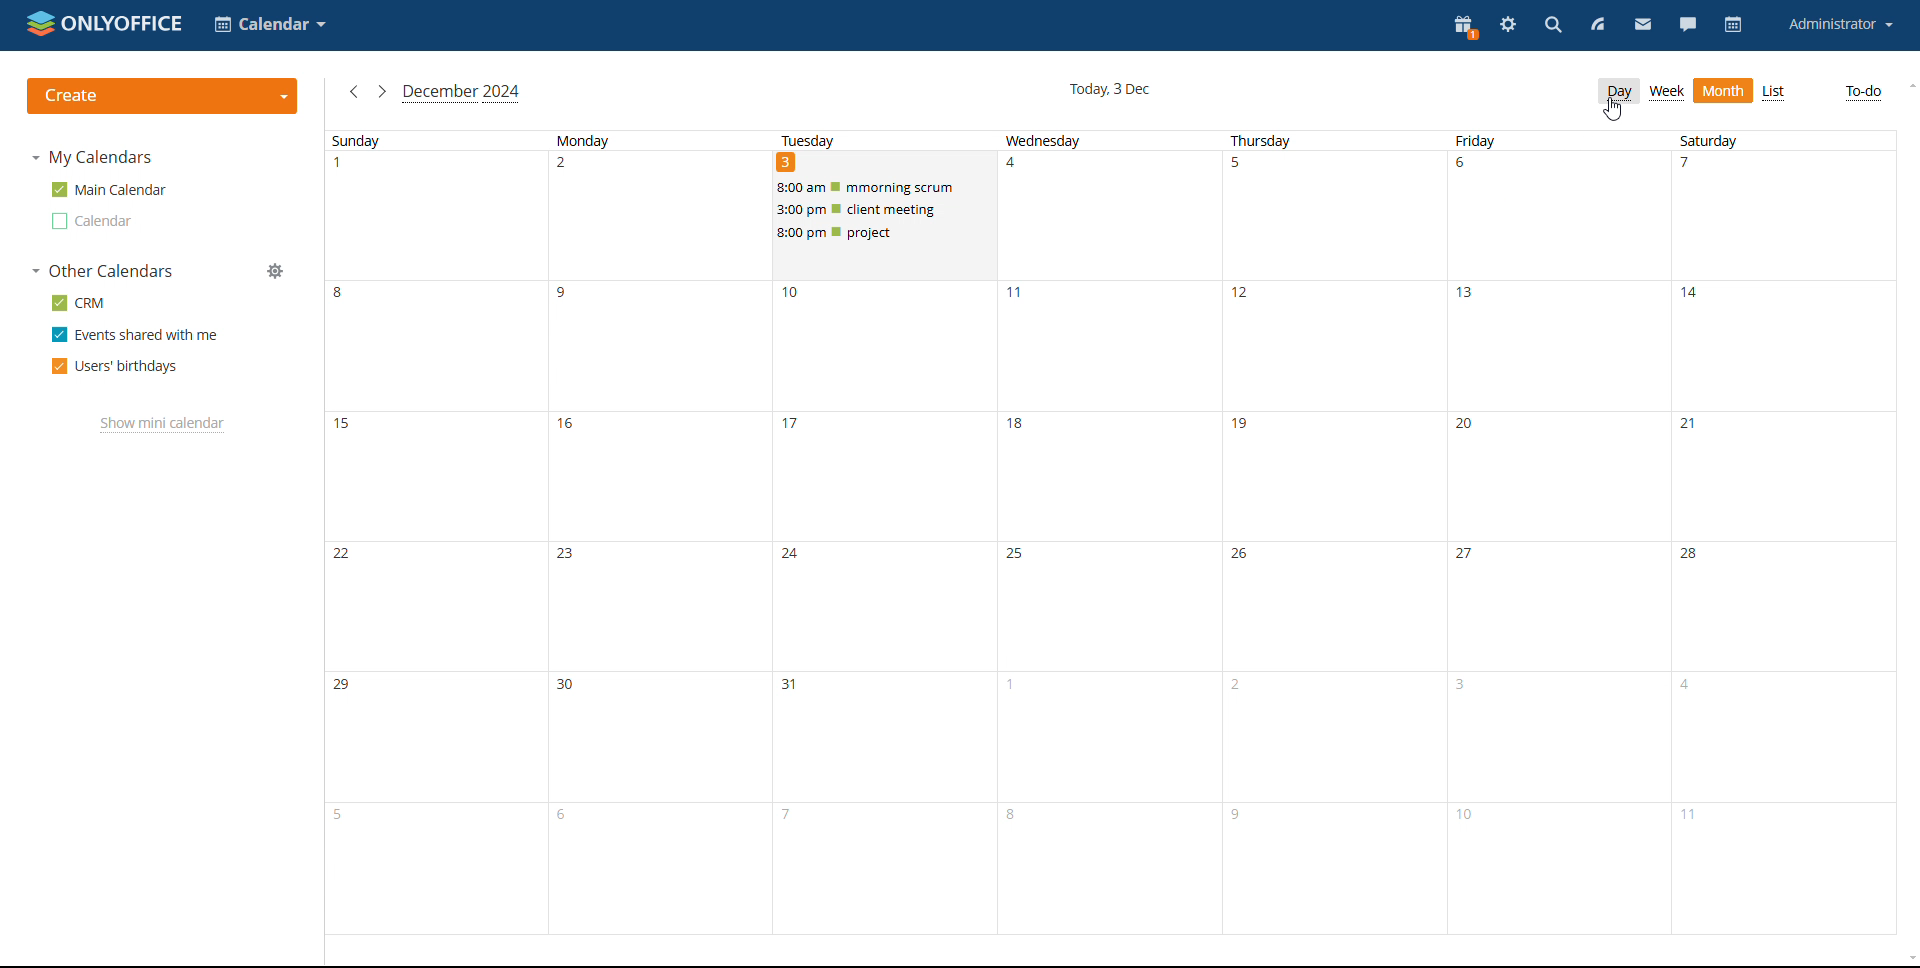 Image resolution: width=1920 pixels, height=968 pixels. Describe the element at coordinates (133, 334) in the screenshot. I see `events shared with me` at that location.